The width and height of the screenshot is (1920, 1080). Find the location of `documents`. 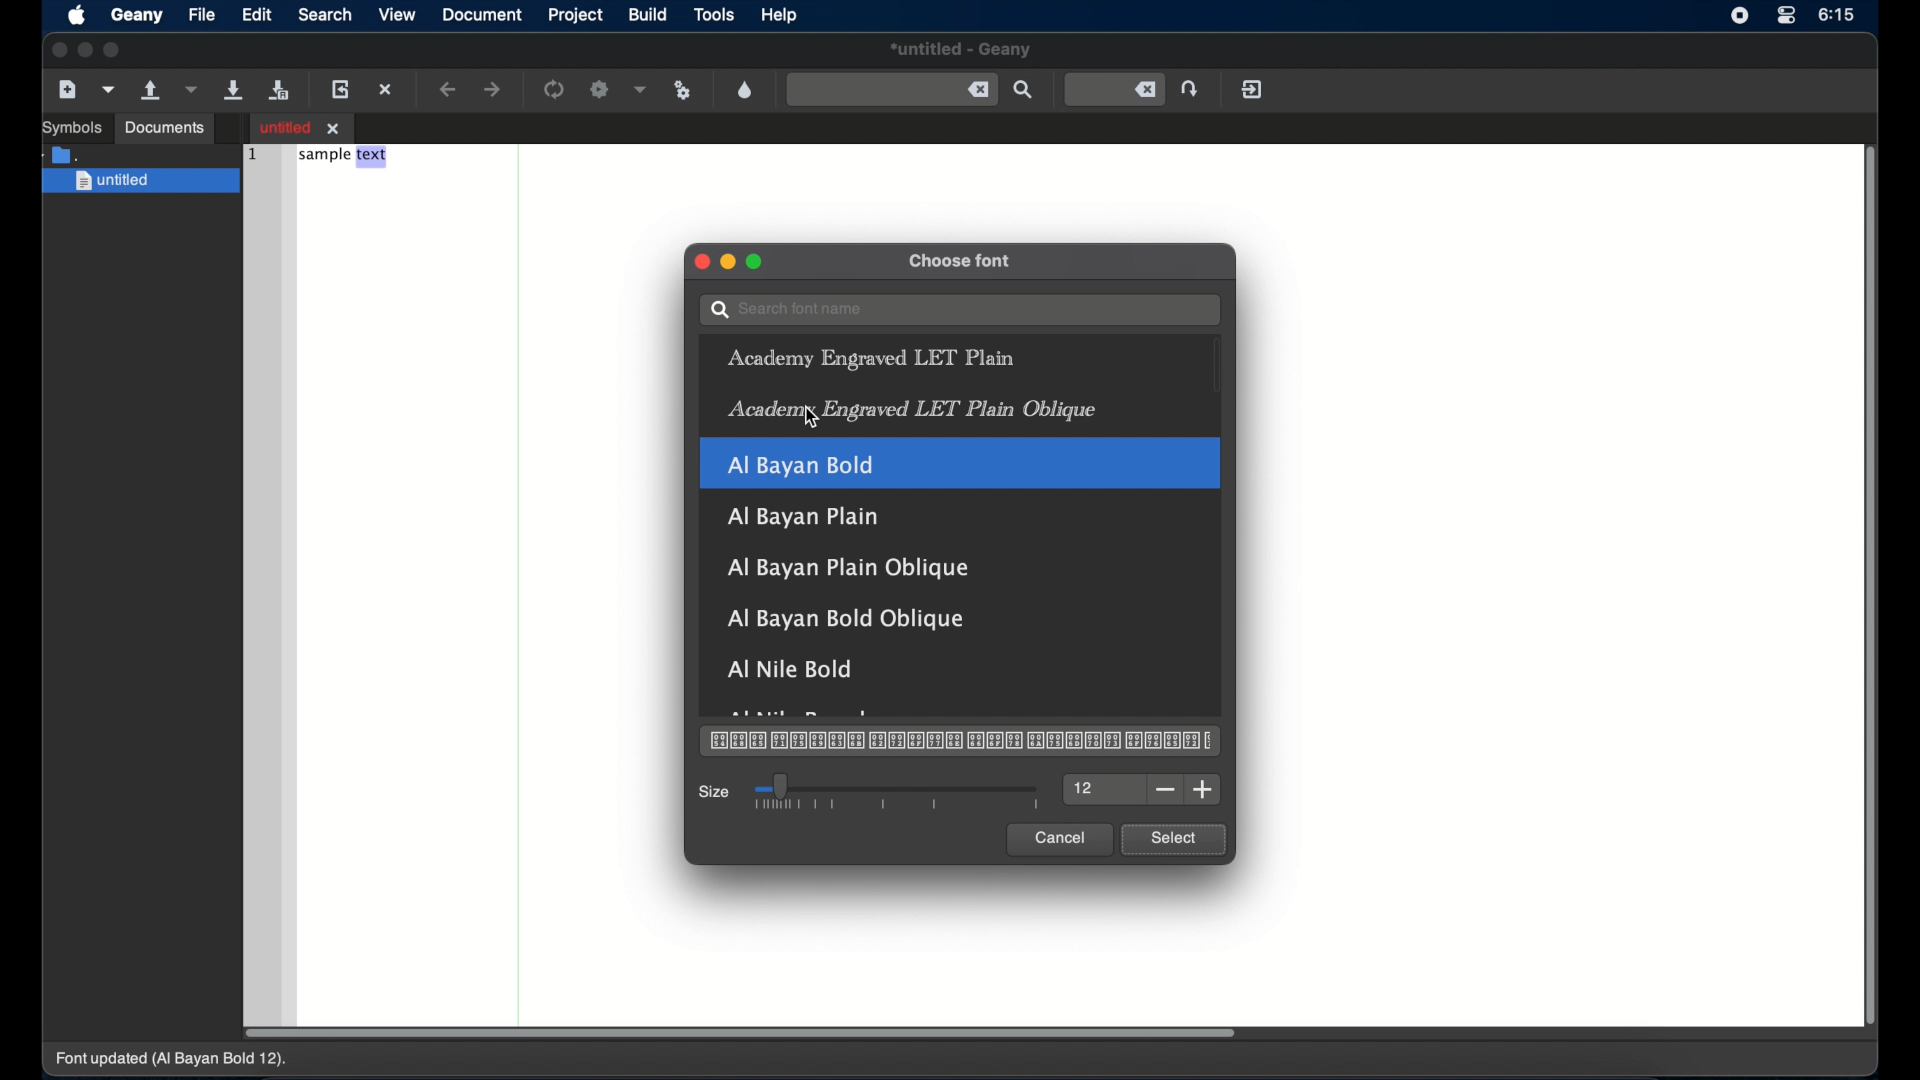

documents is located at coordinates (64, 153).